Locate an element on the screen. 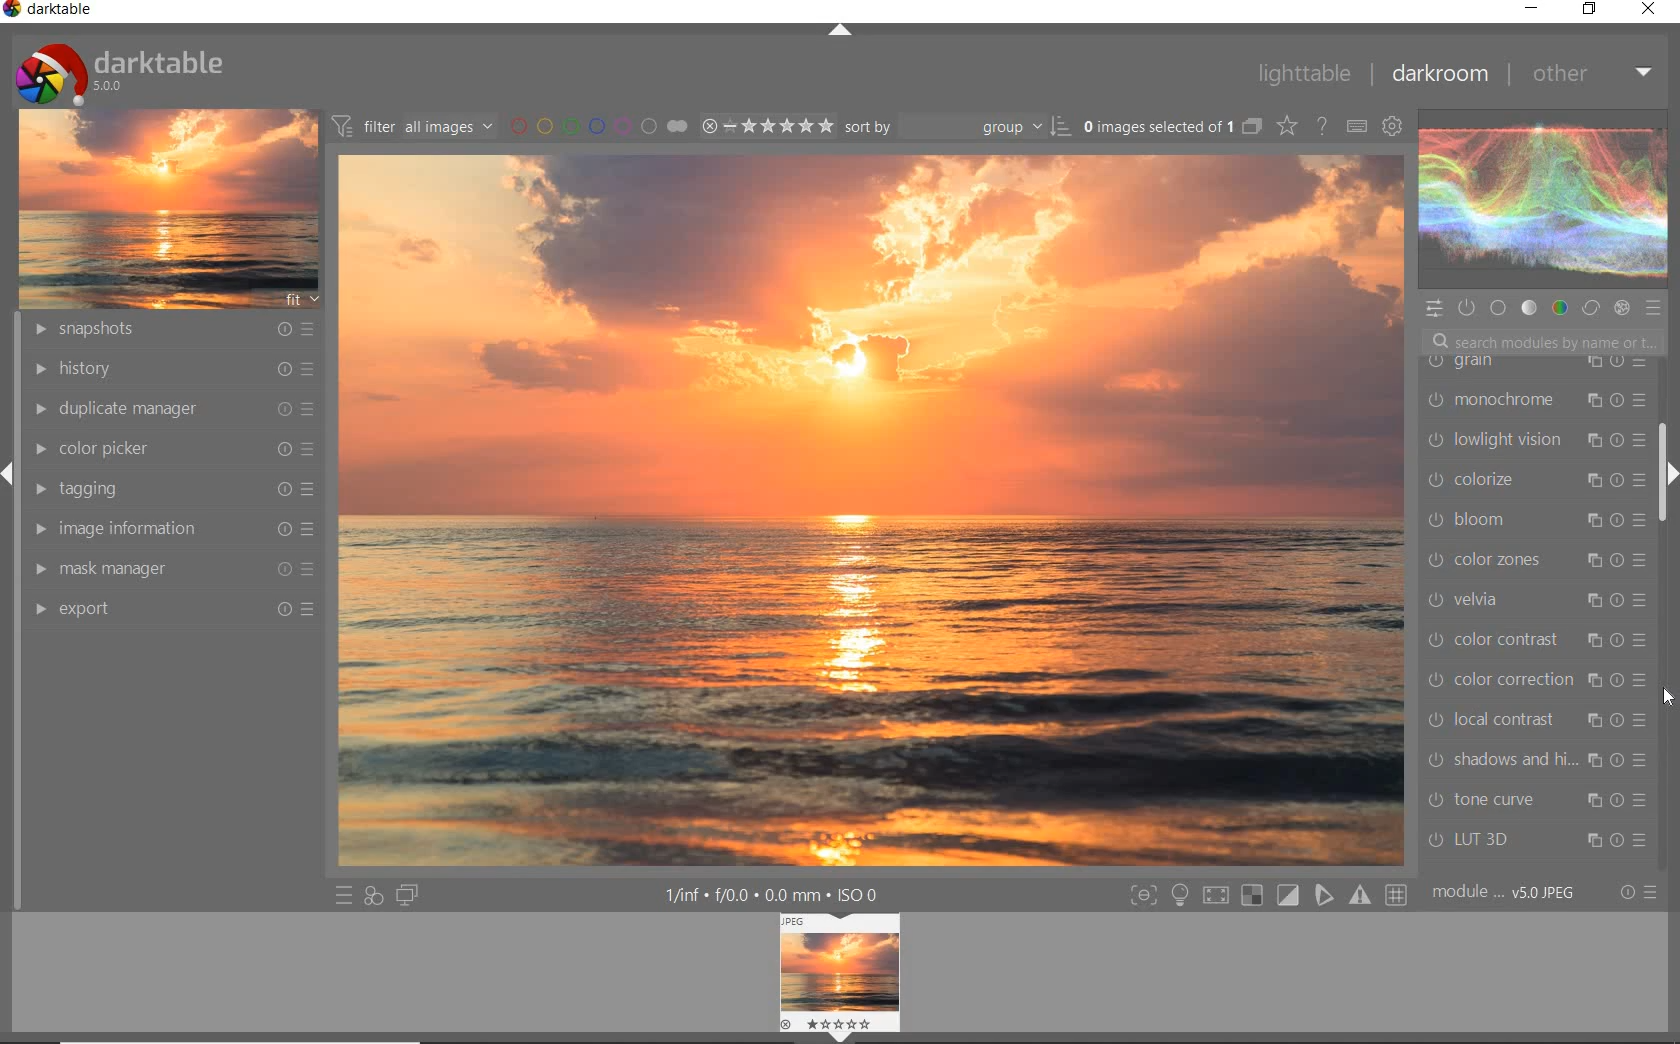  PRESET is located at coordinates (1657, 313).